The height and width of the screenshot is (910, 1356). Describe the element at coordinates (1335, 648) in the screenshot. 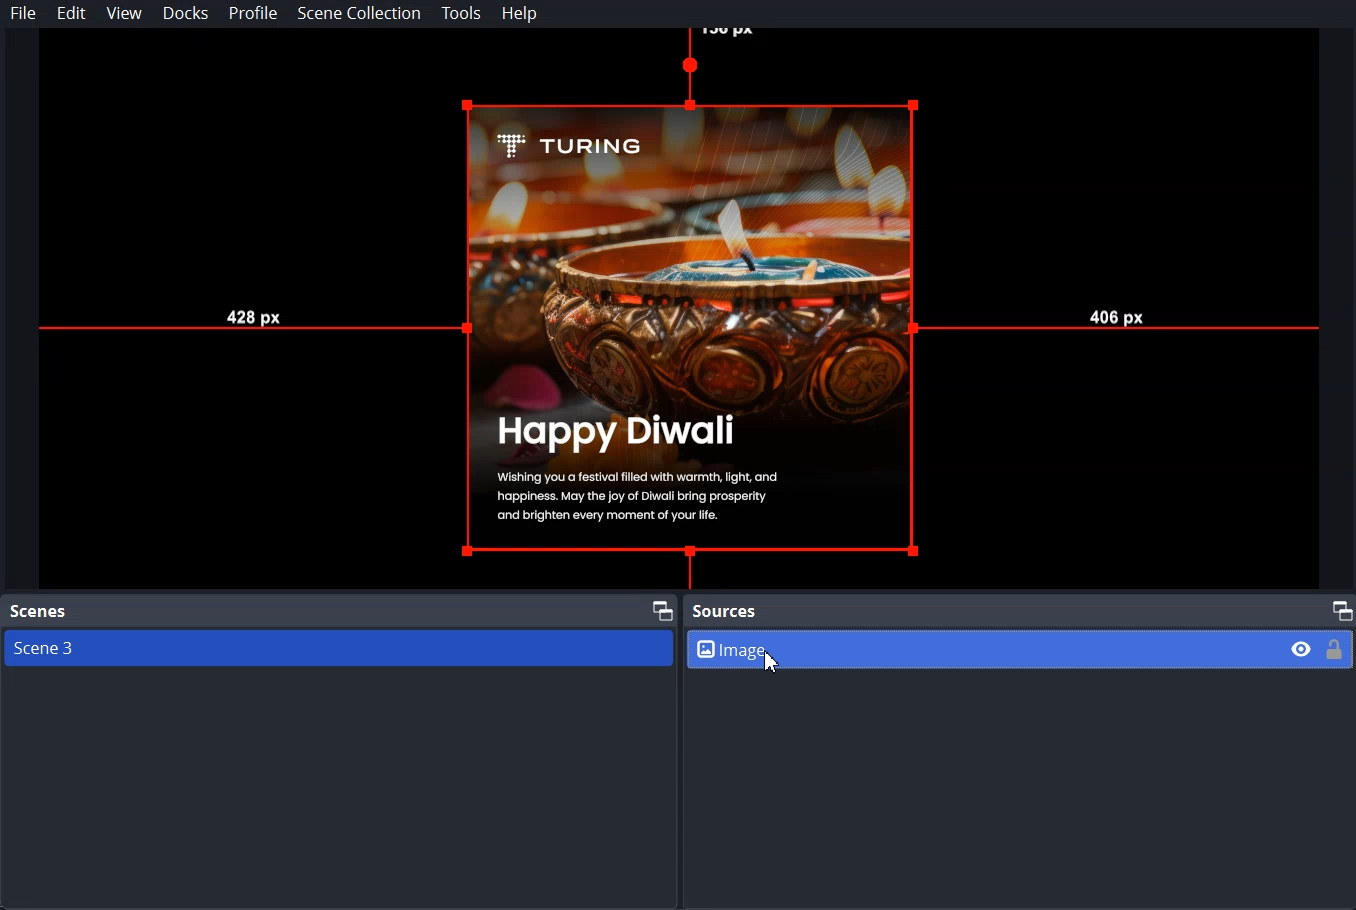

I see `Lock` at that location.